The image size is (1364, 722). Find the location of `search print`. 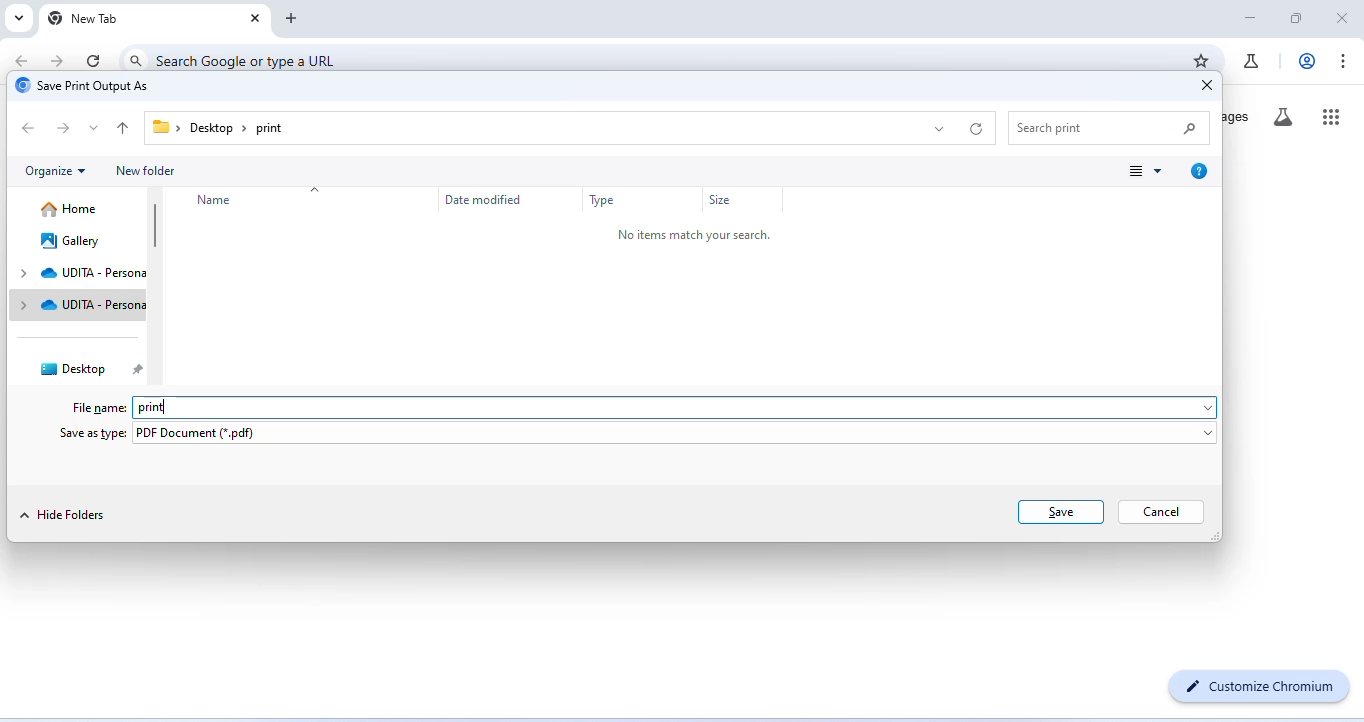

search print is located at coordinates (1110, 126).